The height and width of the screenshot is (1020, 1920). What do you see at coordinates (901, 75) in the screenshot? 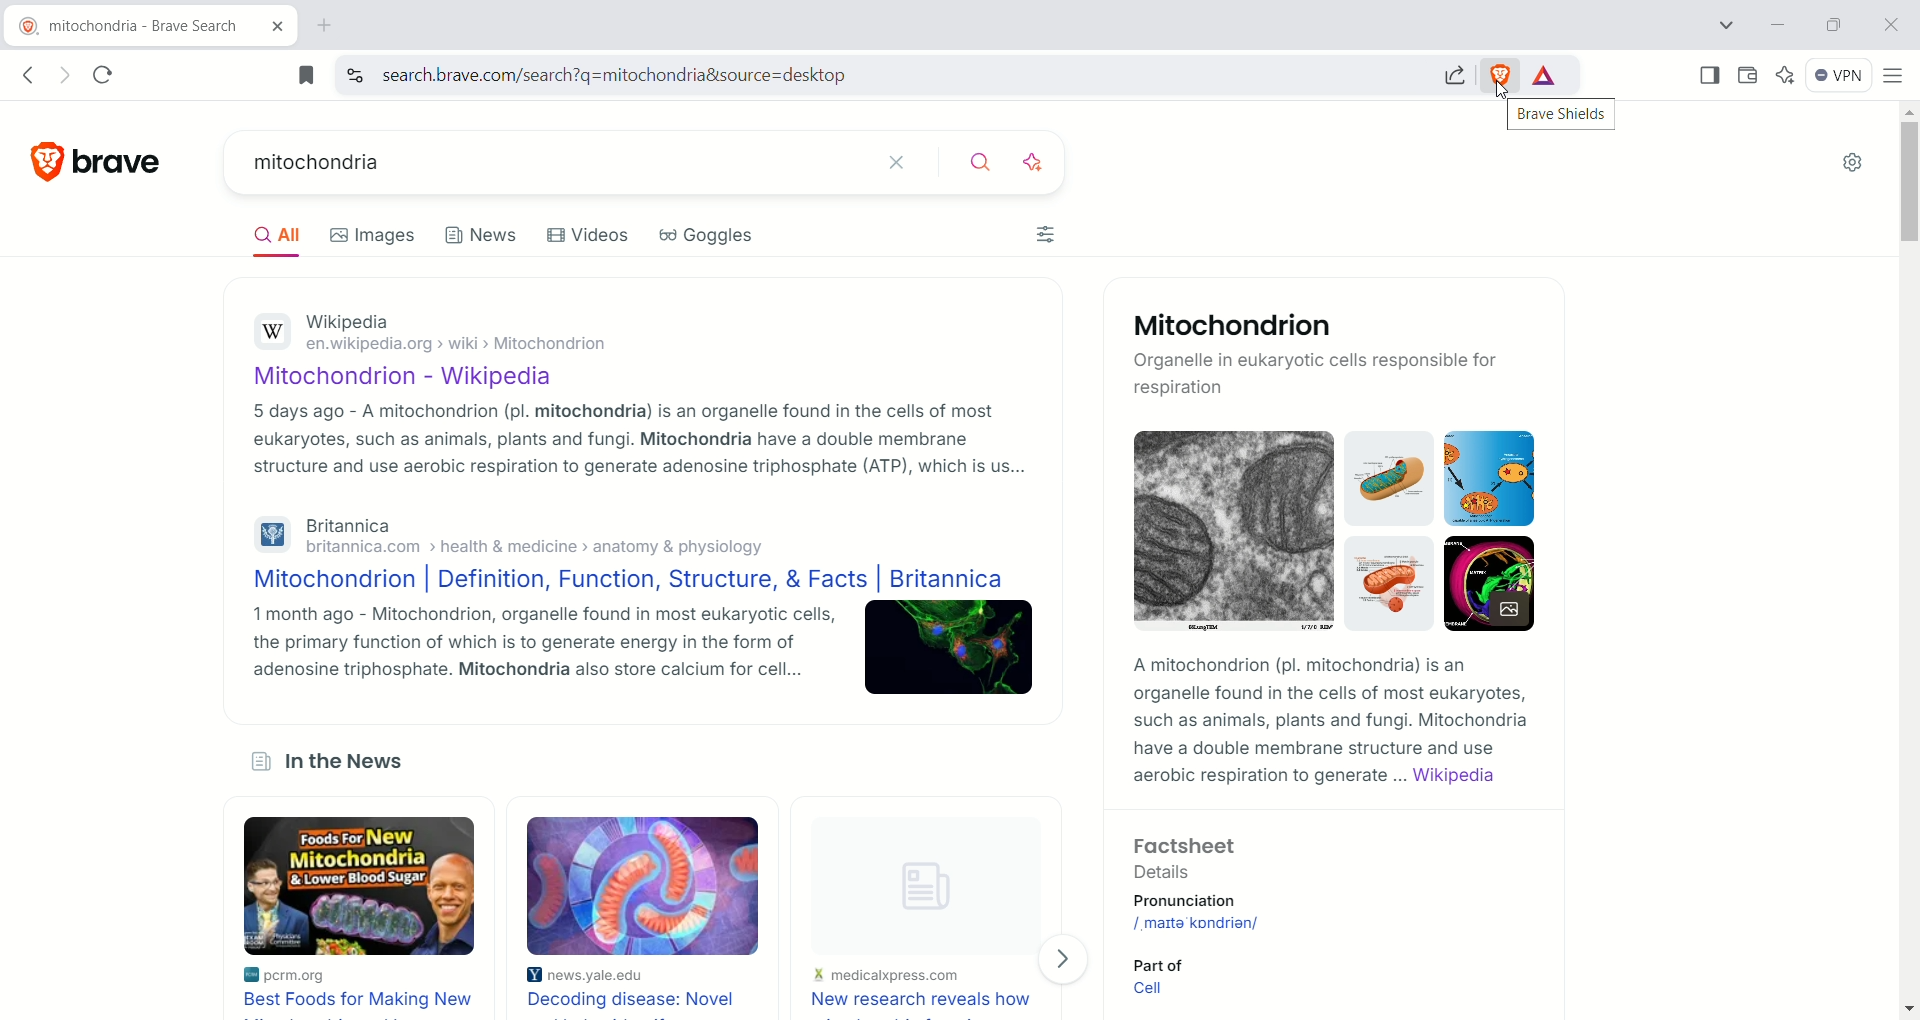
I see `search.brave.com/search?q=mitochondria&source=desktop` at bounding box center [901, 75].